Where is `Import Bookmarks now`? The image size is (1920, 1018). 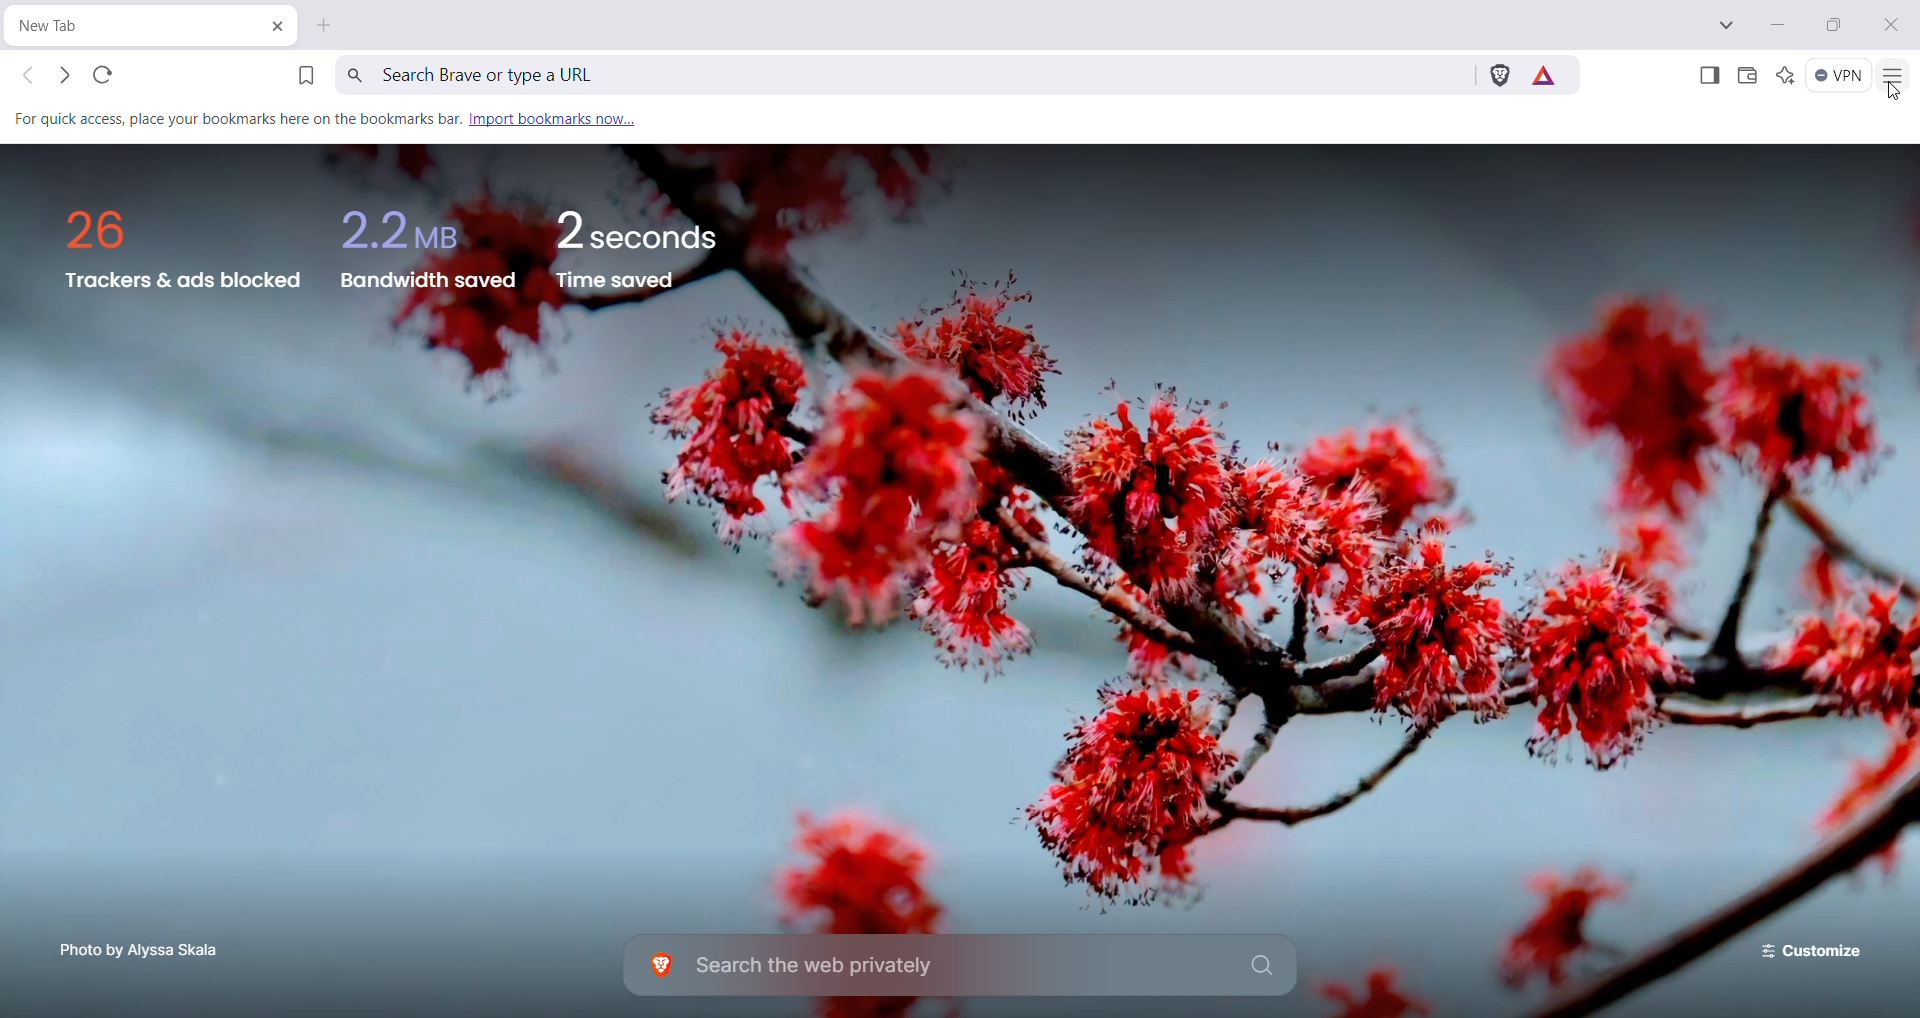 Import Bookmarks now is located at coordinates (553, 117).